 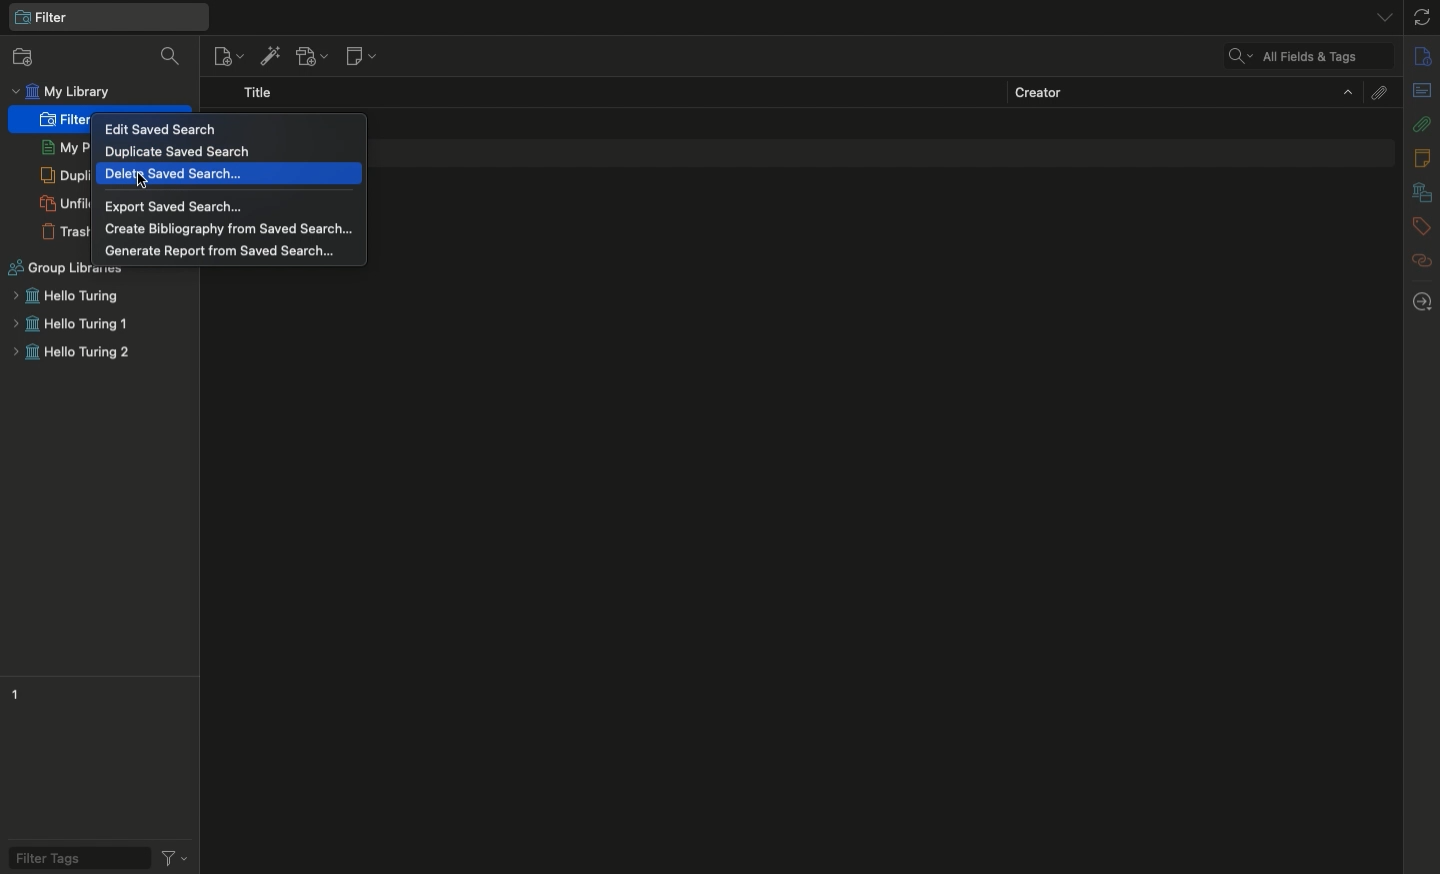 What do you see at coordinates (60, 149) in the screenshot?
I see `My publications` at bounding box center [60, 149].